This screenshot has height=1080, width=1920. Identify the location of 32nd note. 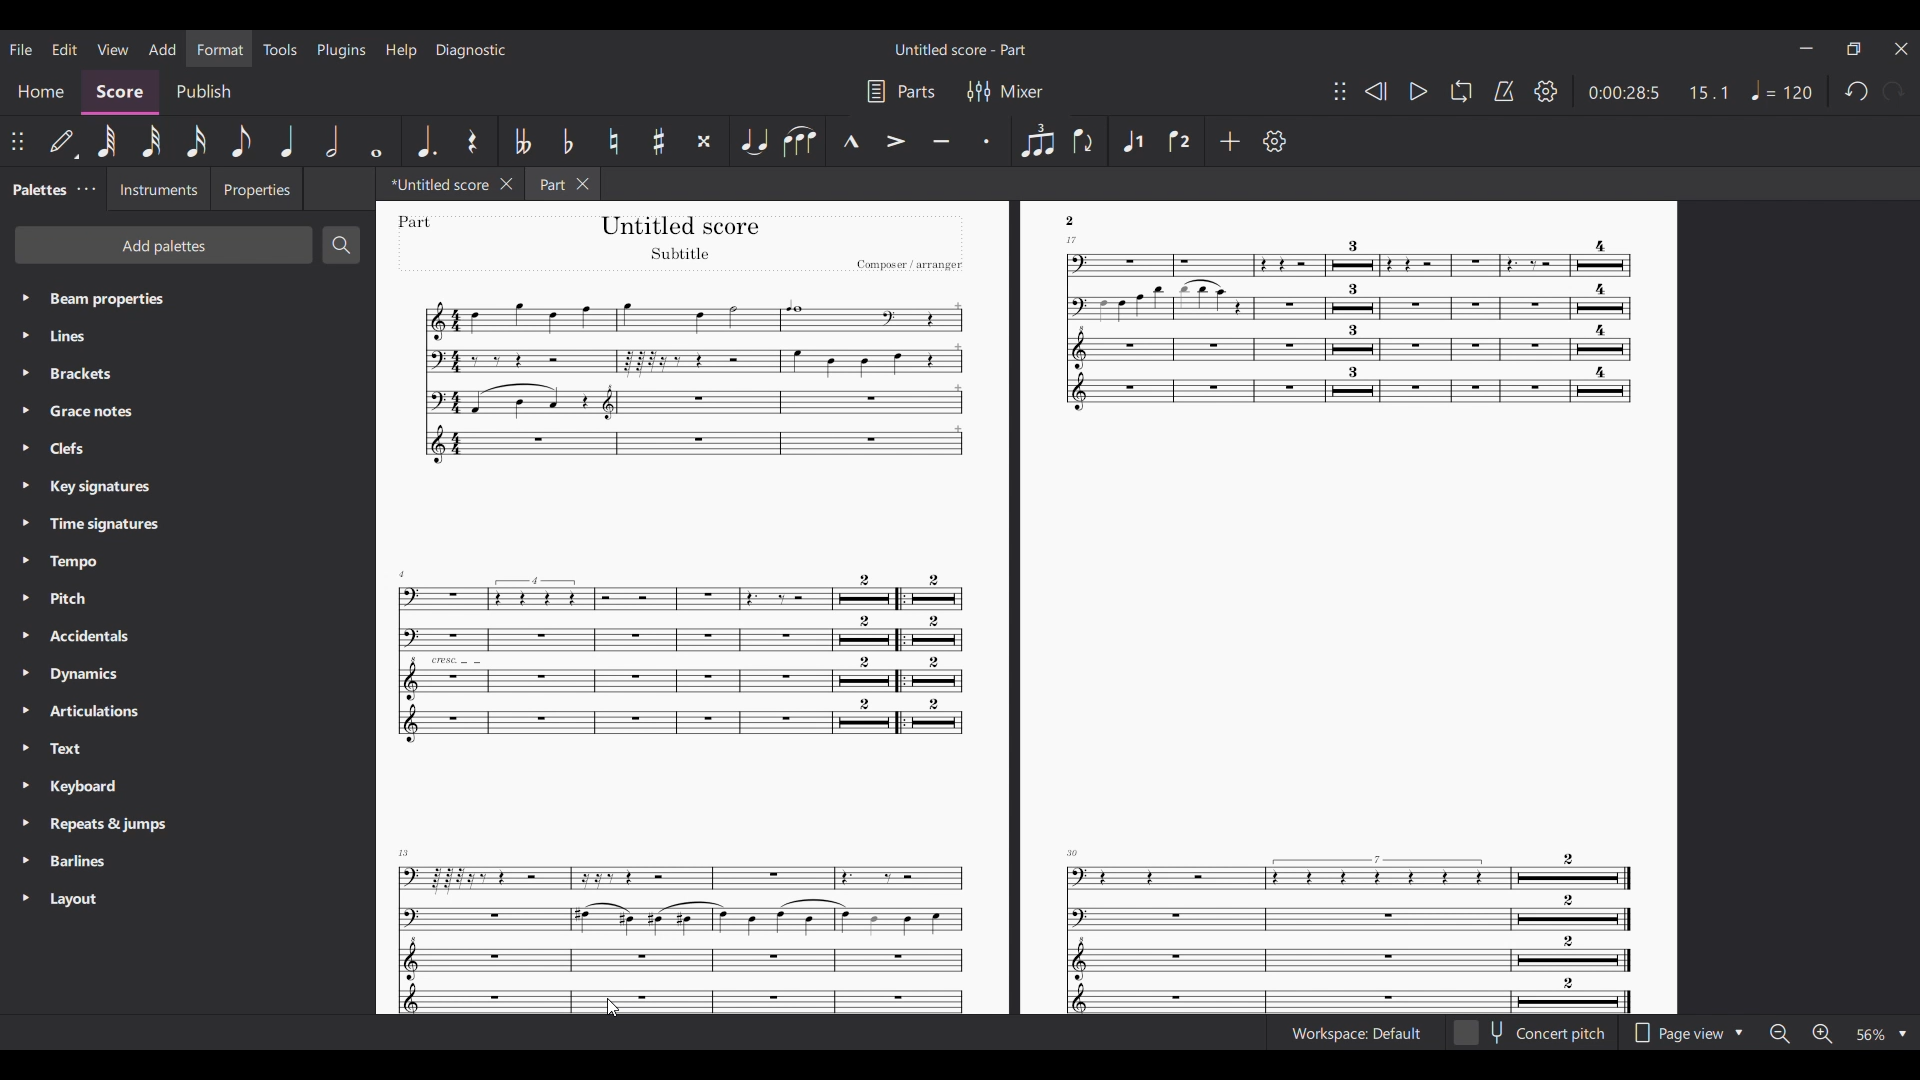
(153, 142).